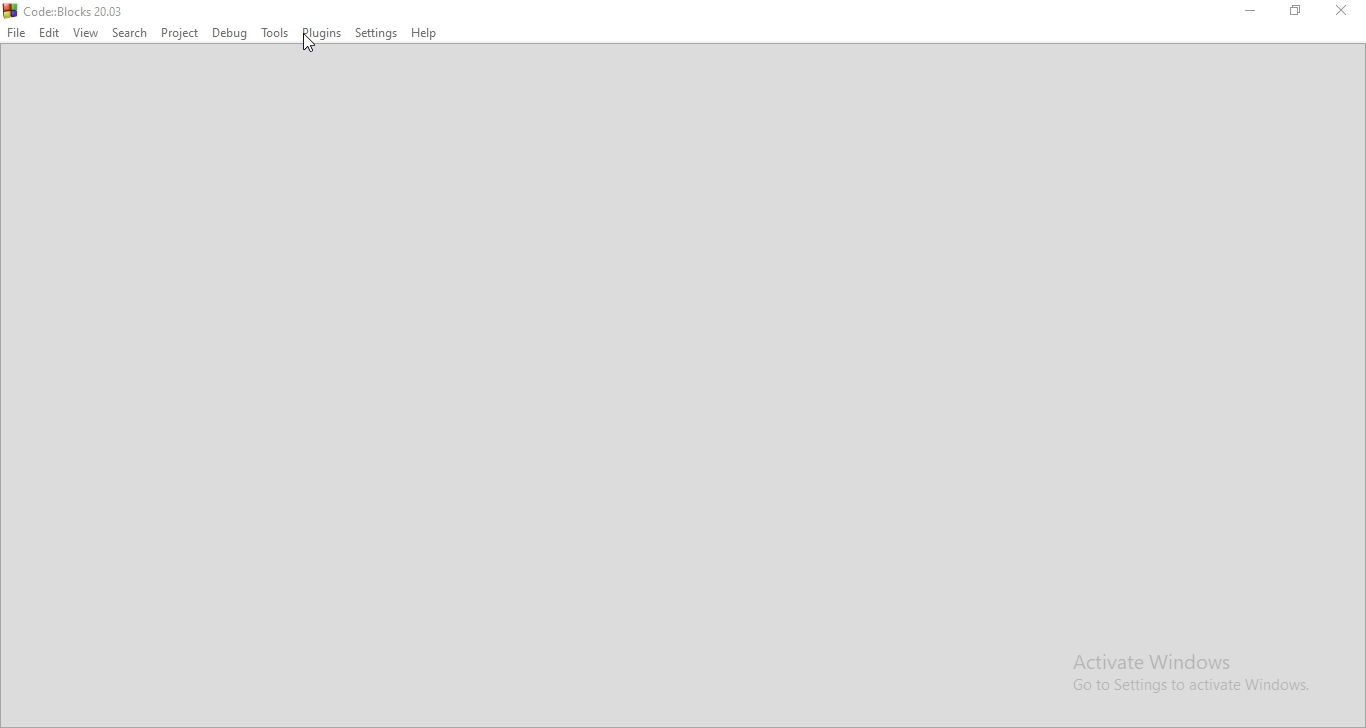 The image size is (1366, 728). Describe the element at coordinates (310, 43) in the screenshot. I see `Cursor` at that location.